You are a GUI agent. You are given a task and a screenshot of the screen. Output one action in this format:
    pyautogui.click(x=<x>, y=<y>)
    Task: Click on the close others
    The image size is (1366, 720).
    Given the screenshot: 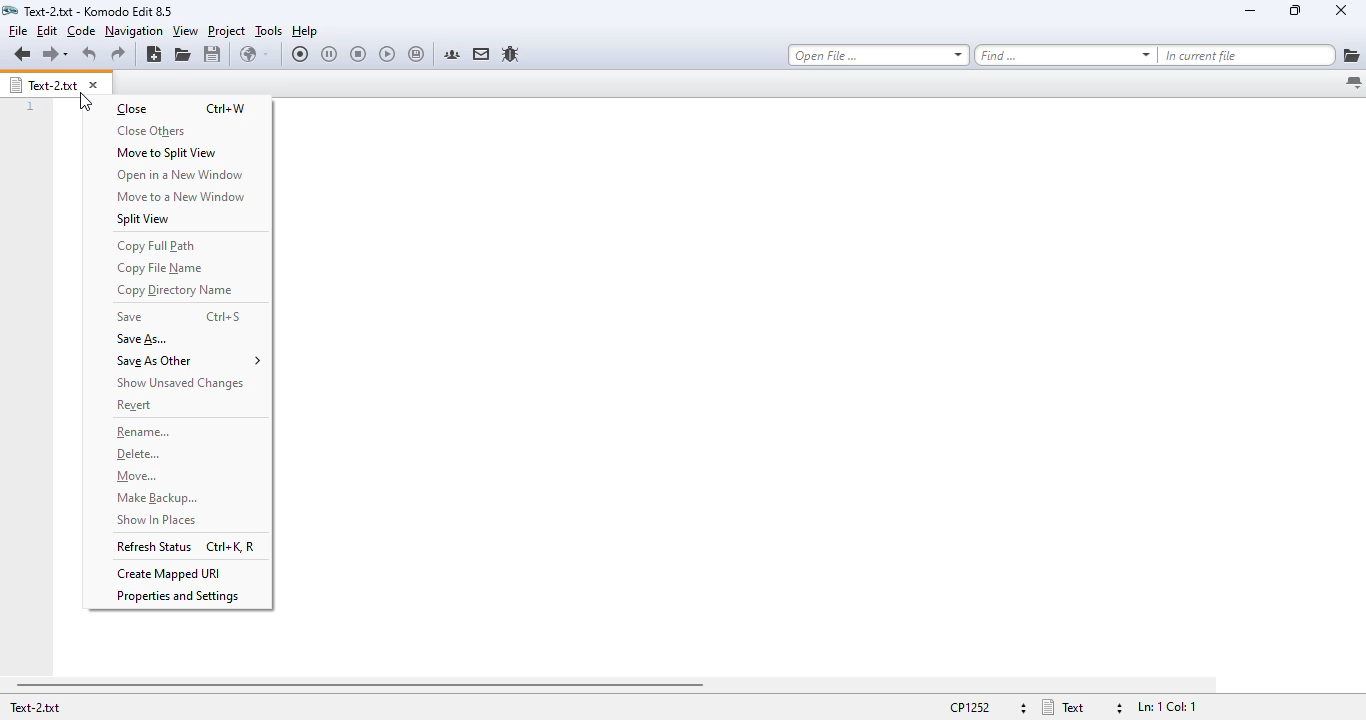 What is the action you would take?
    pyautogui.click(x=151, y=131)
    